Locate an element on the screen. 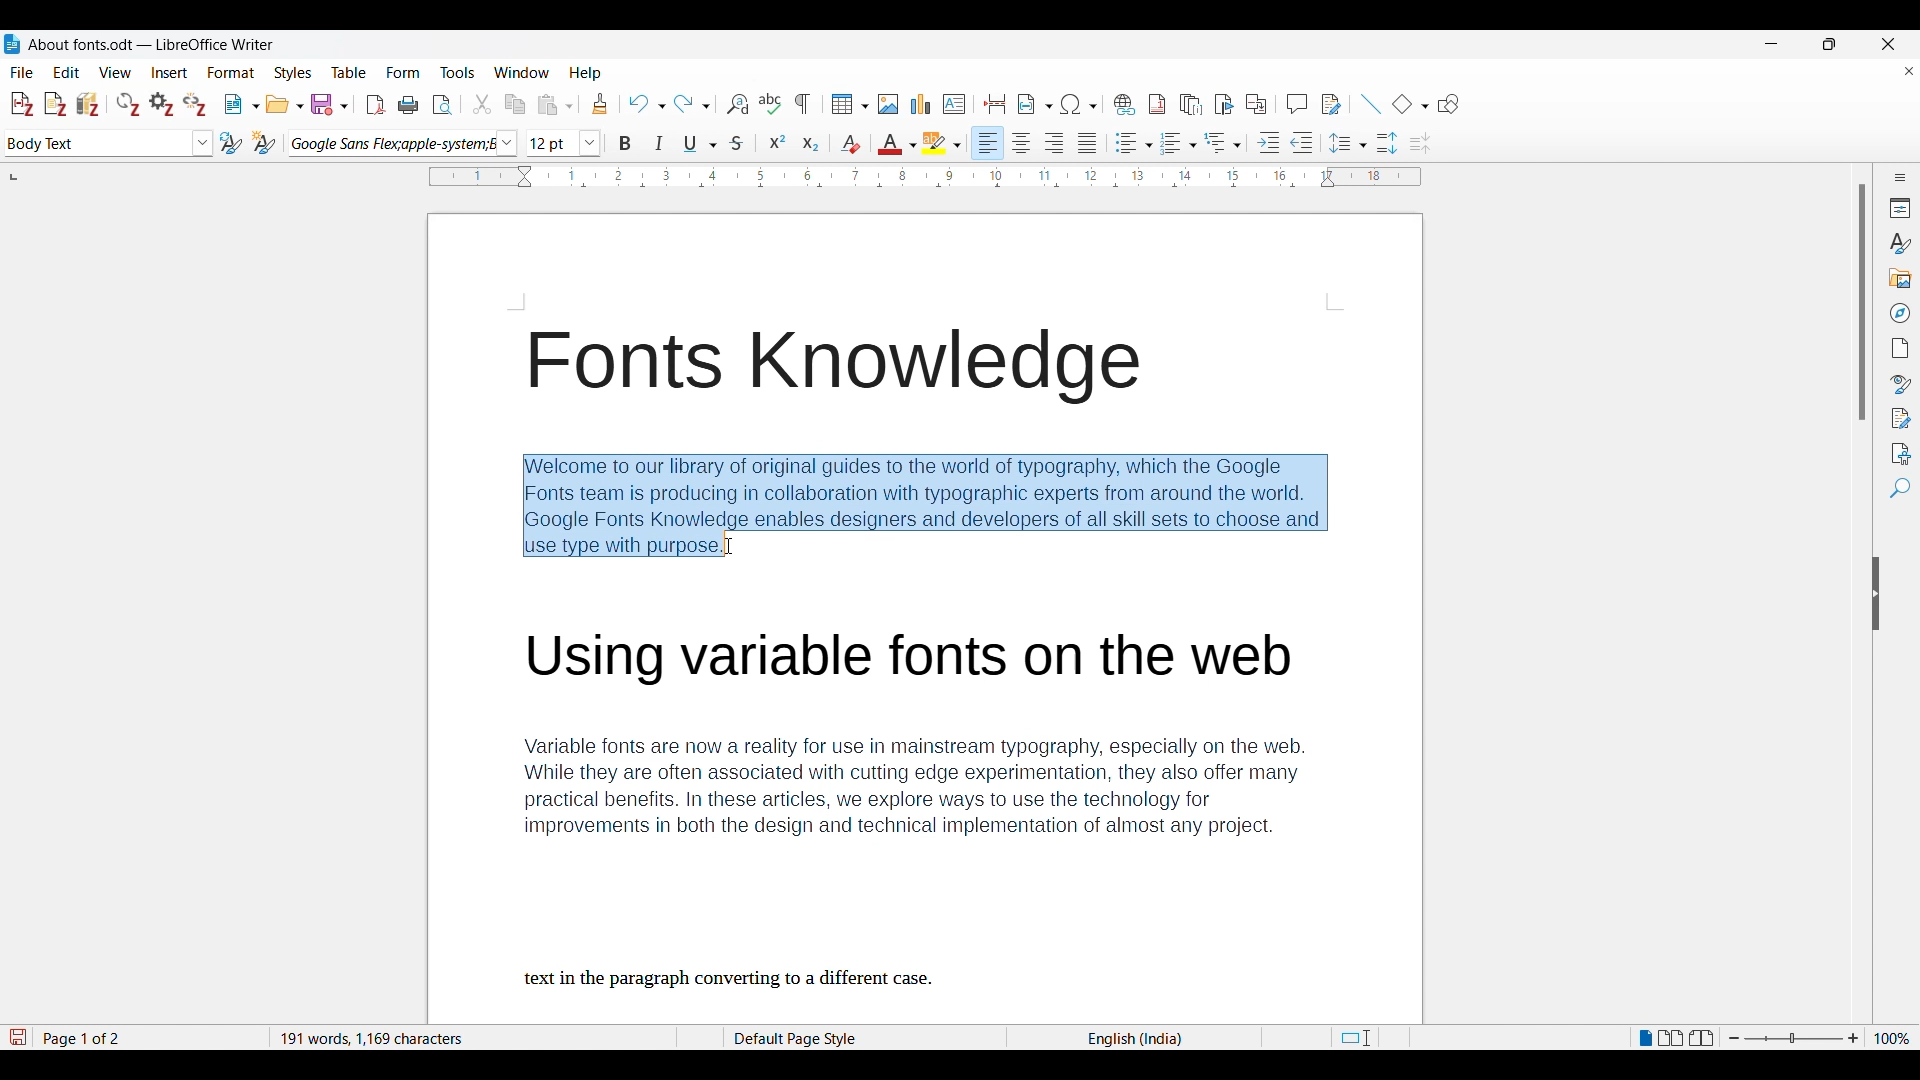  Paste is located at coordinates (555, 104).